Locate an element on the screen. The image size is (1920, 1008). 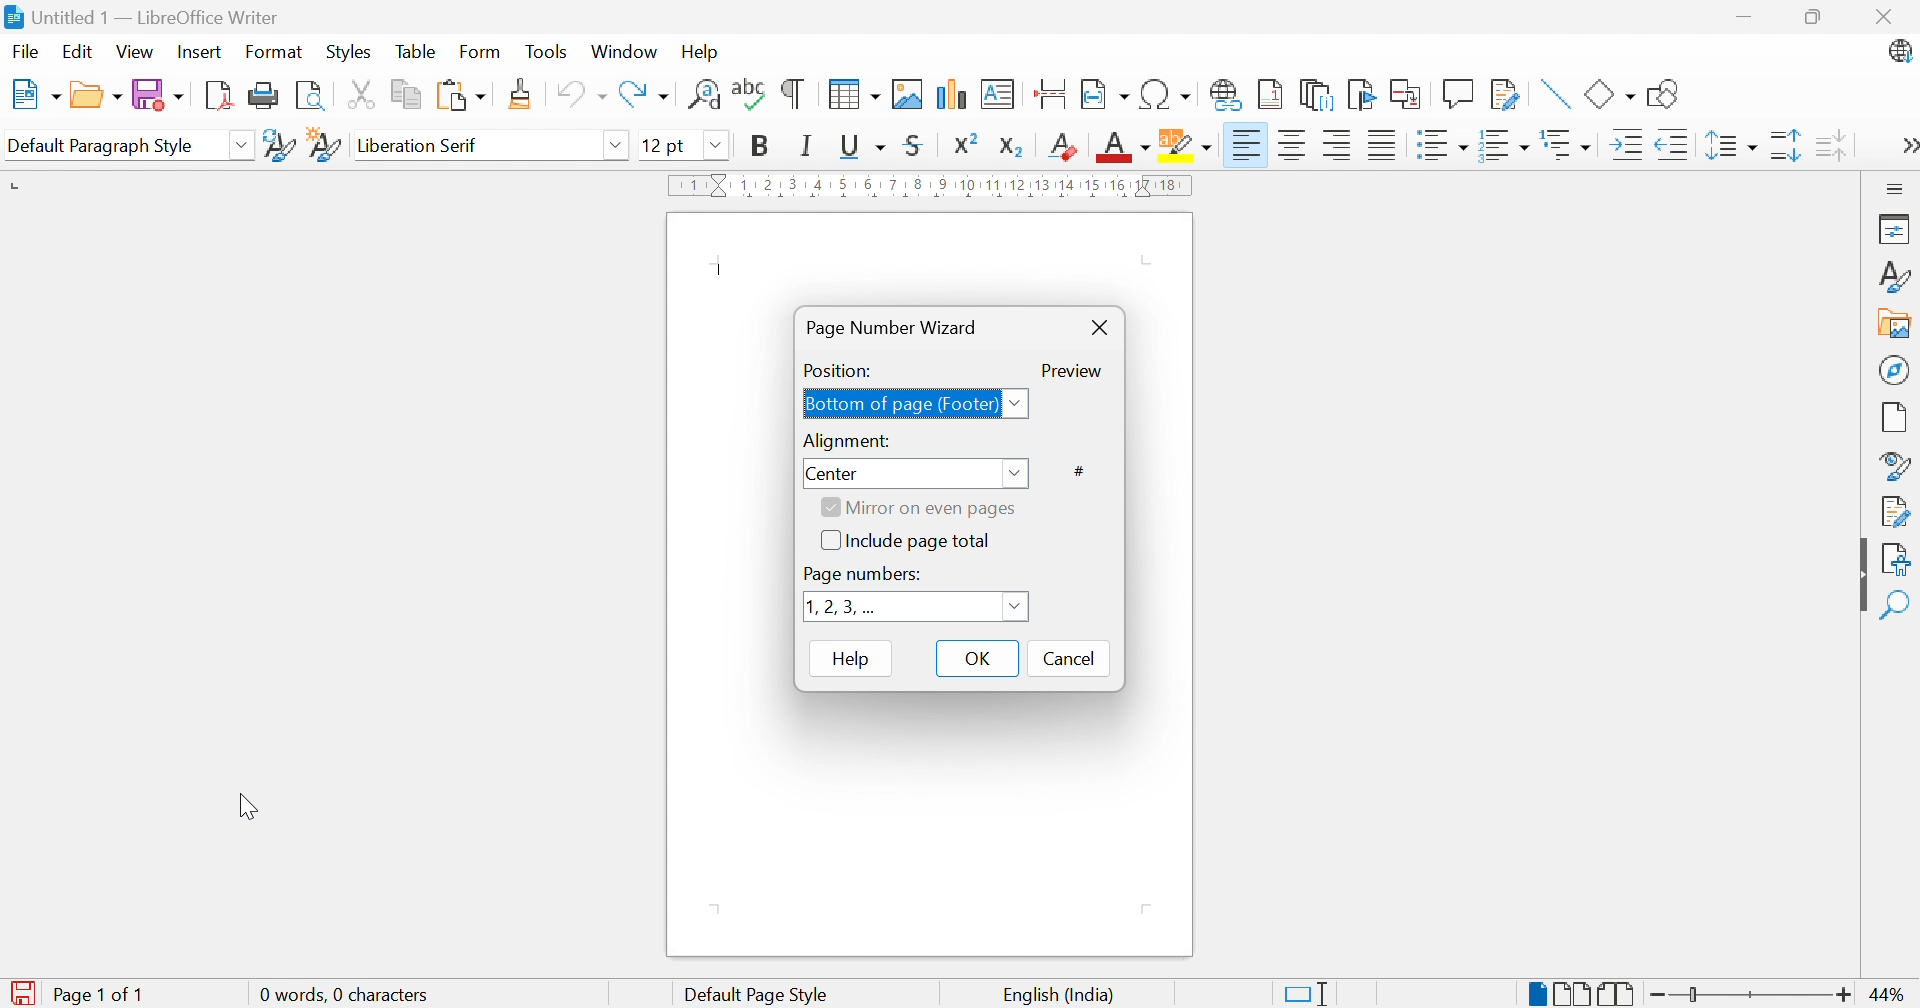
Preview is located at coordinates (1075, 372).